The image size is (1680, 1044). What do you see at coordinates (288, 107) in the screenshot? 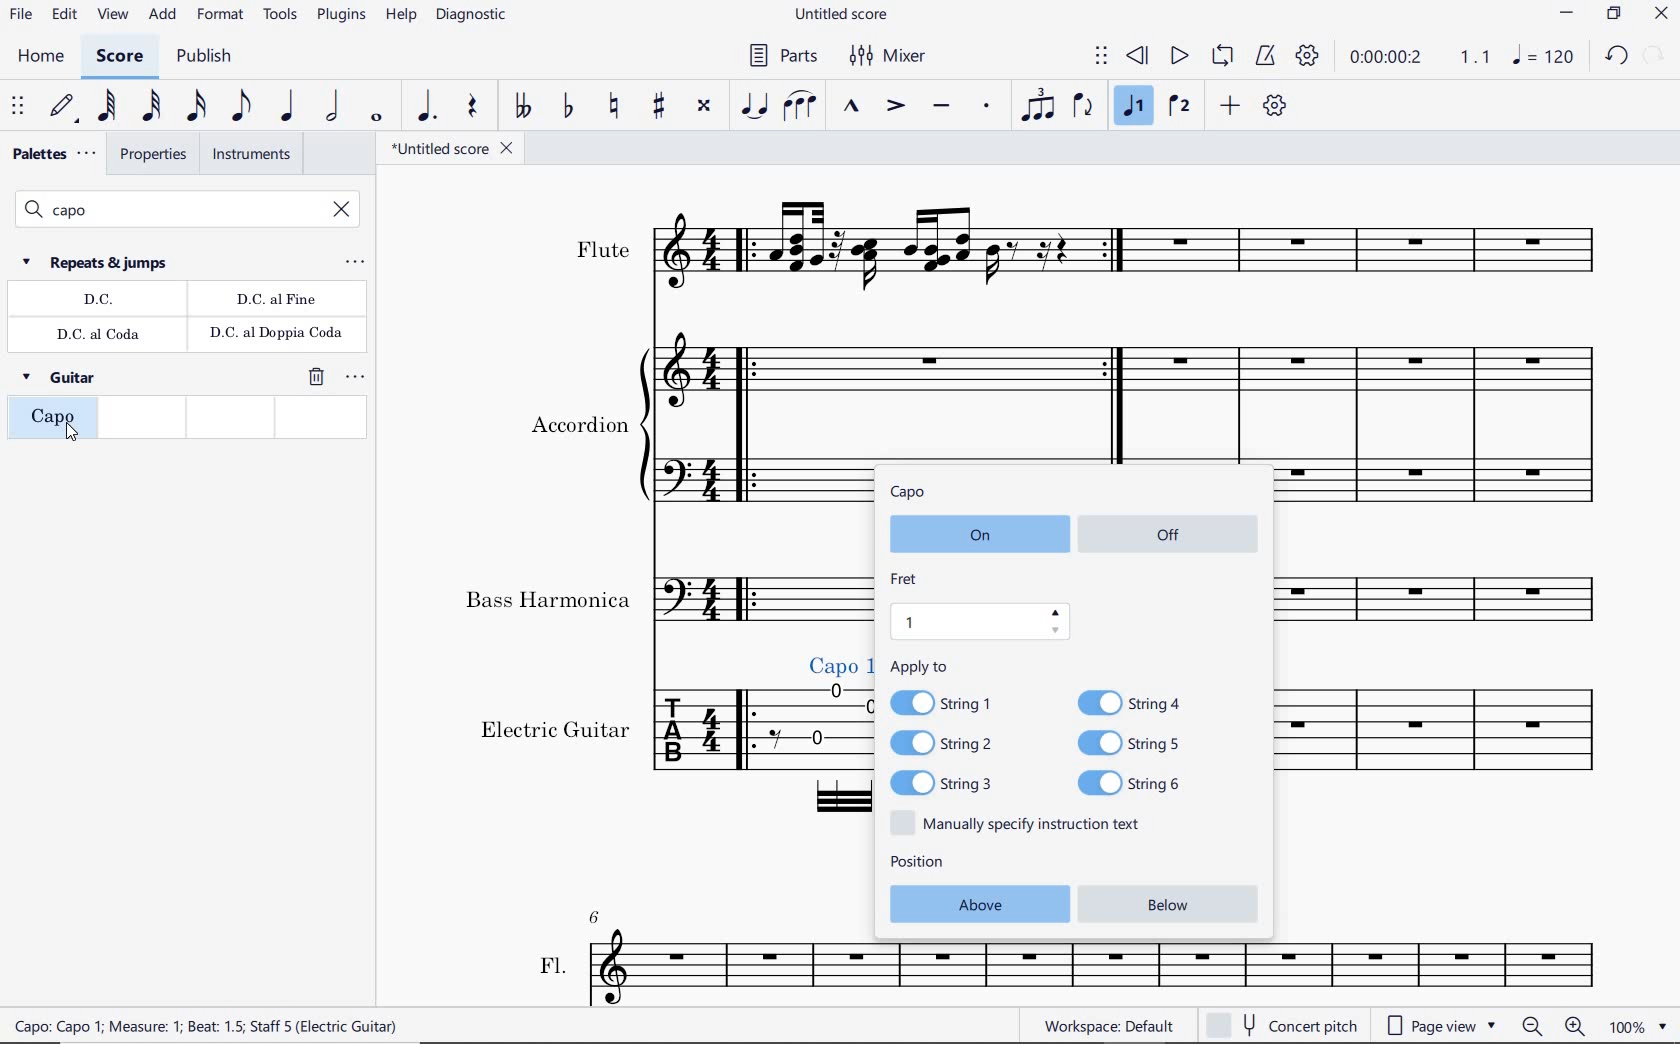
I see `quarter note` at bounding box center [288, 107].